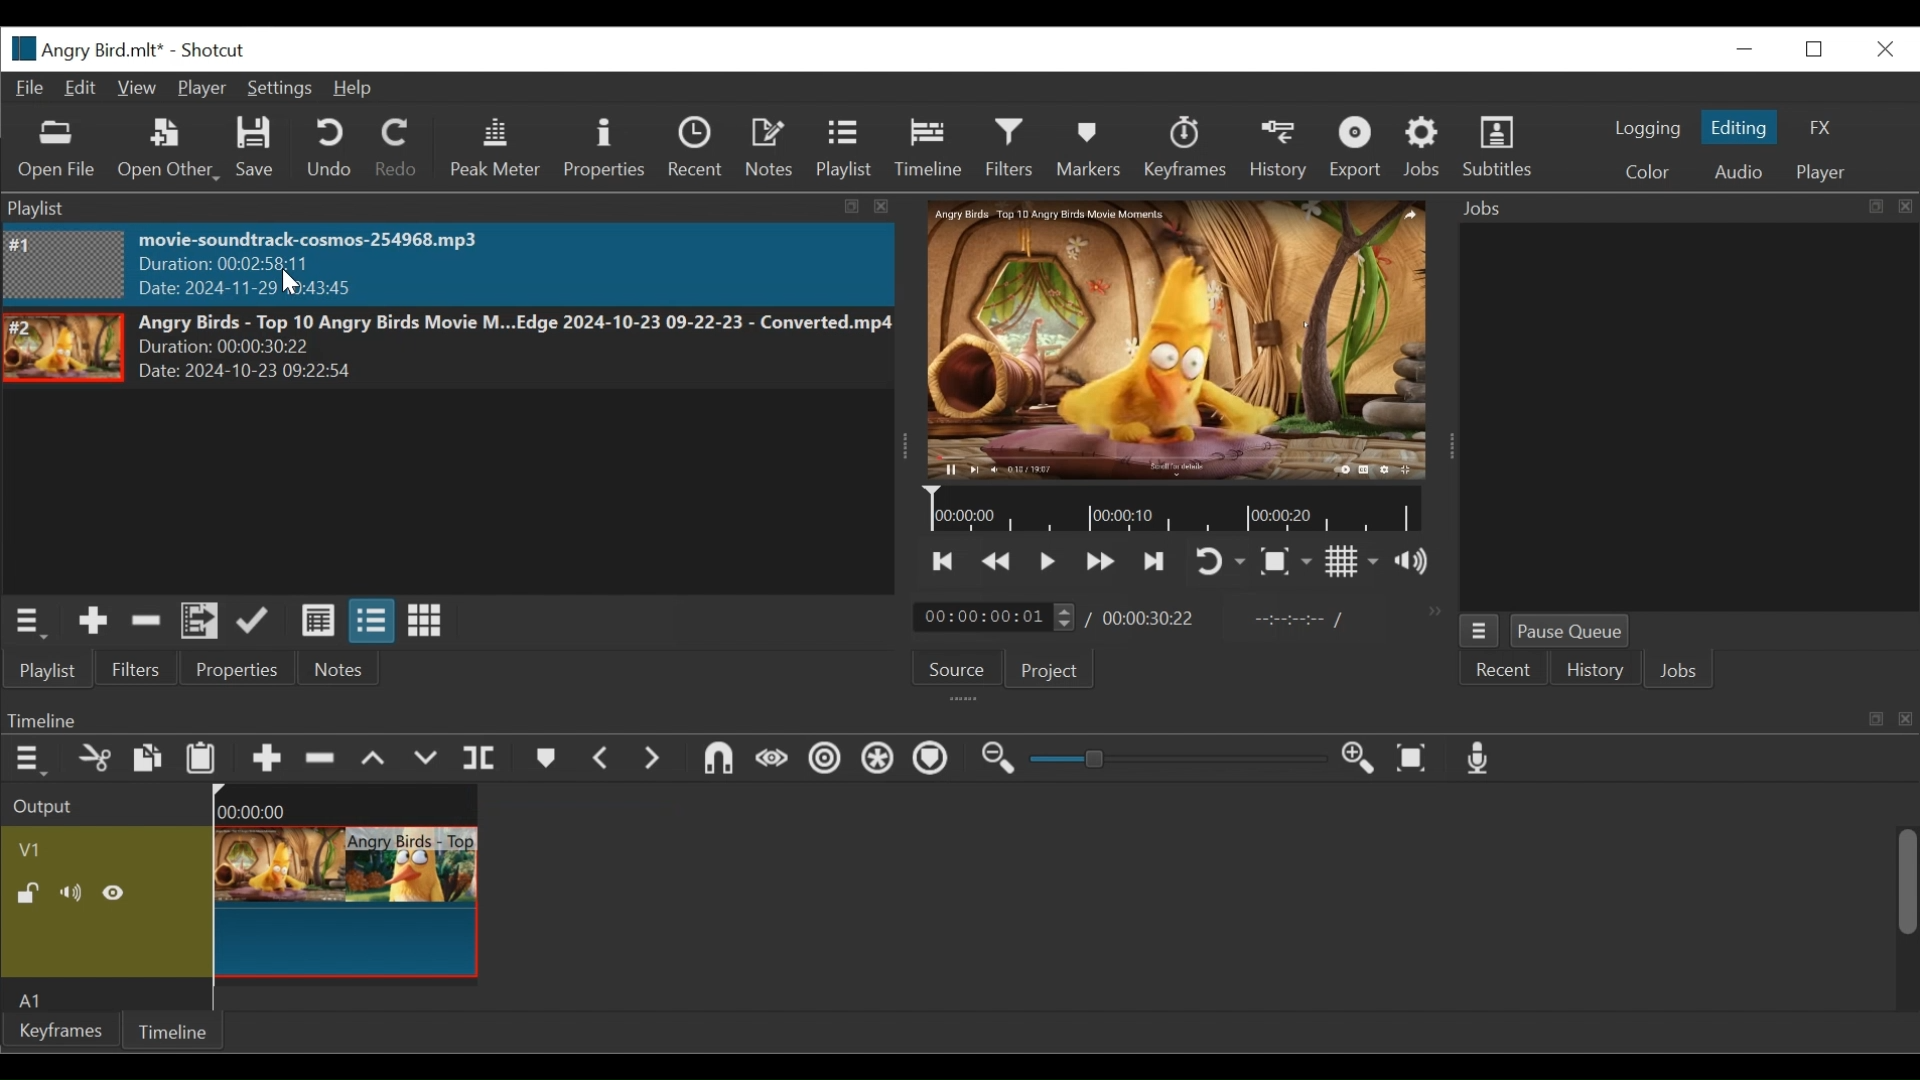 Image resolution: width=1920 pixels, height=1080 pixels. I want to click on minimize, so click(1745, 46).